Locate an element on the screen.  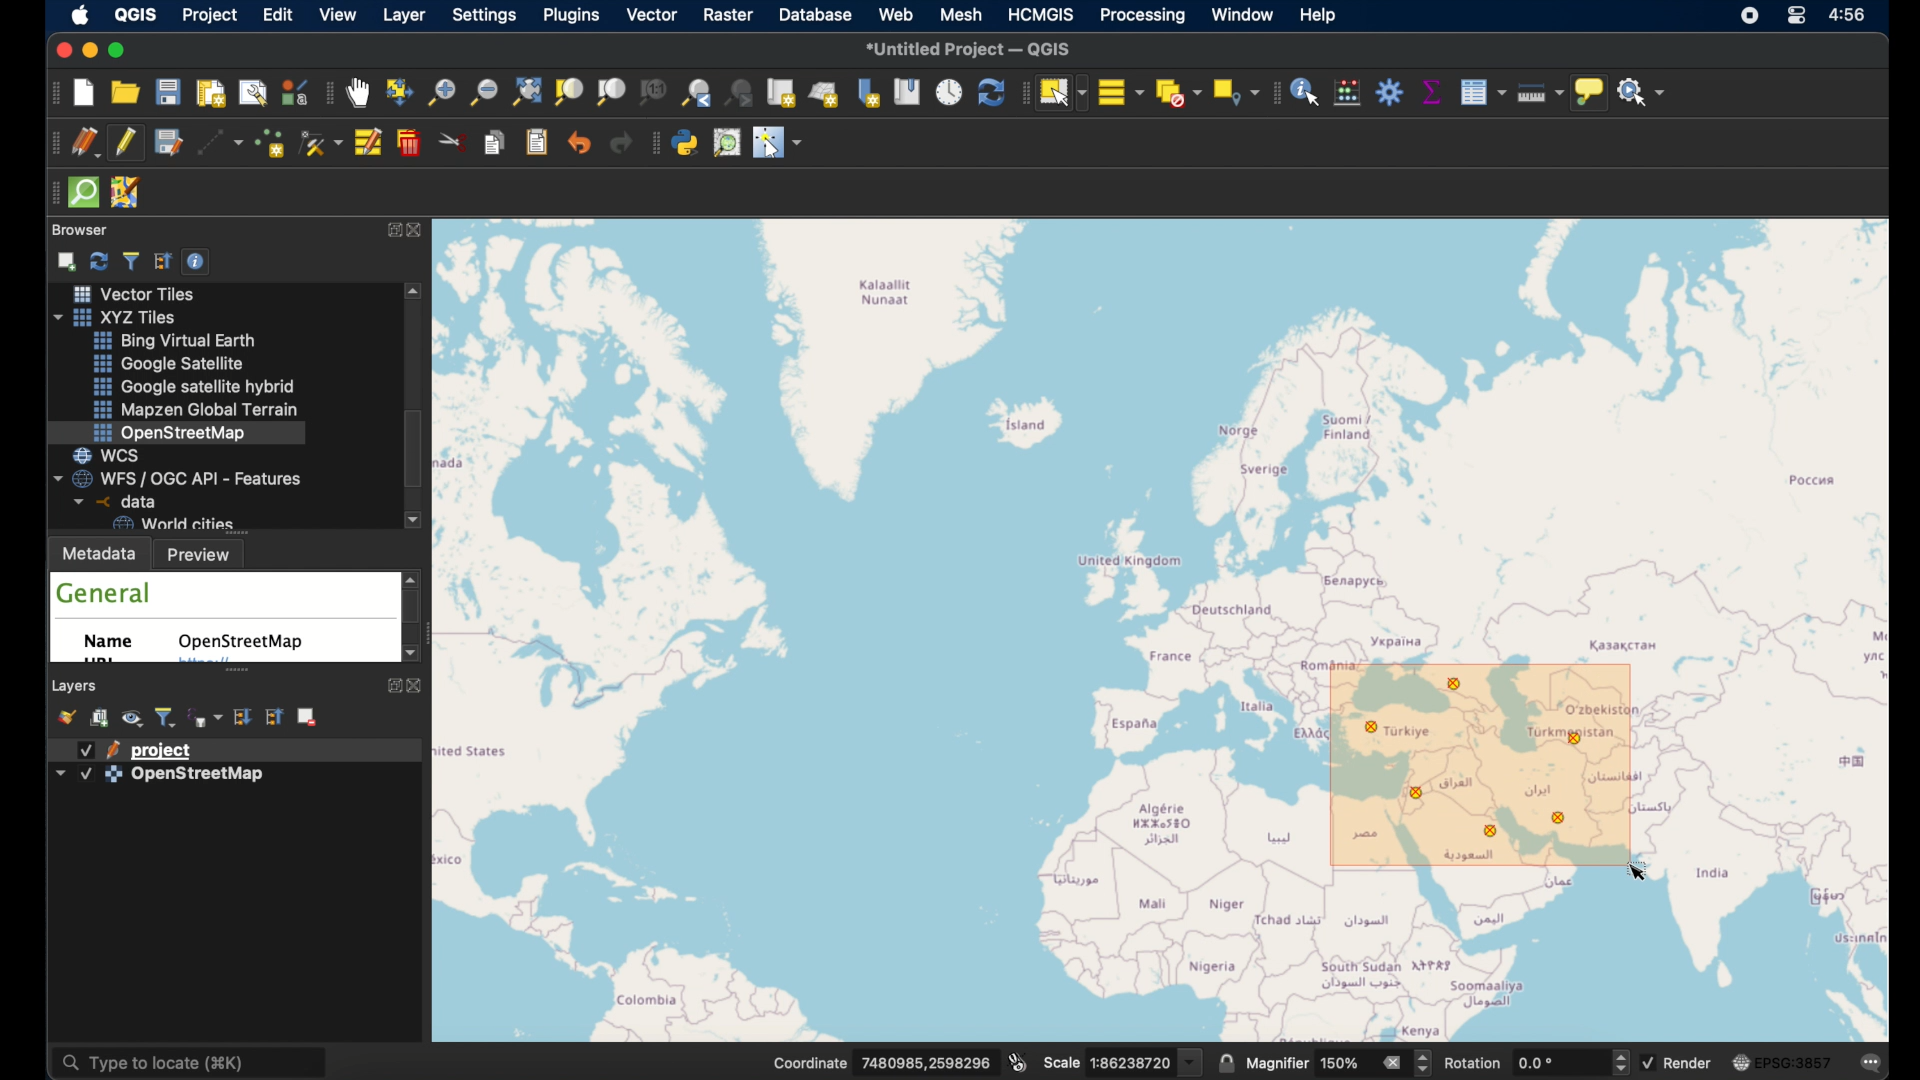
drag handle is located at coordinates (1022, 92).